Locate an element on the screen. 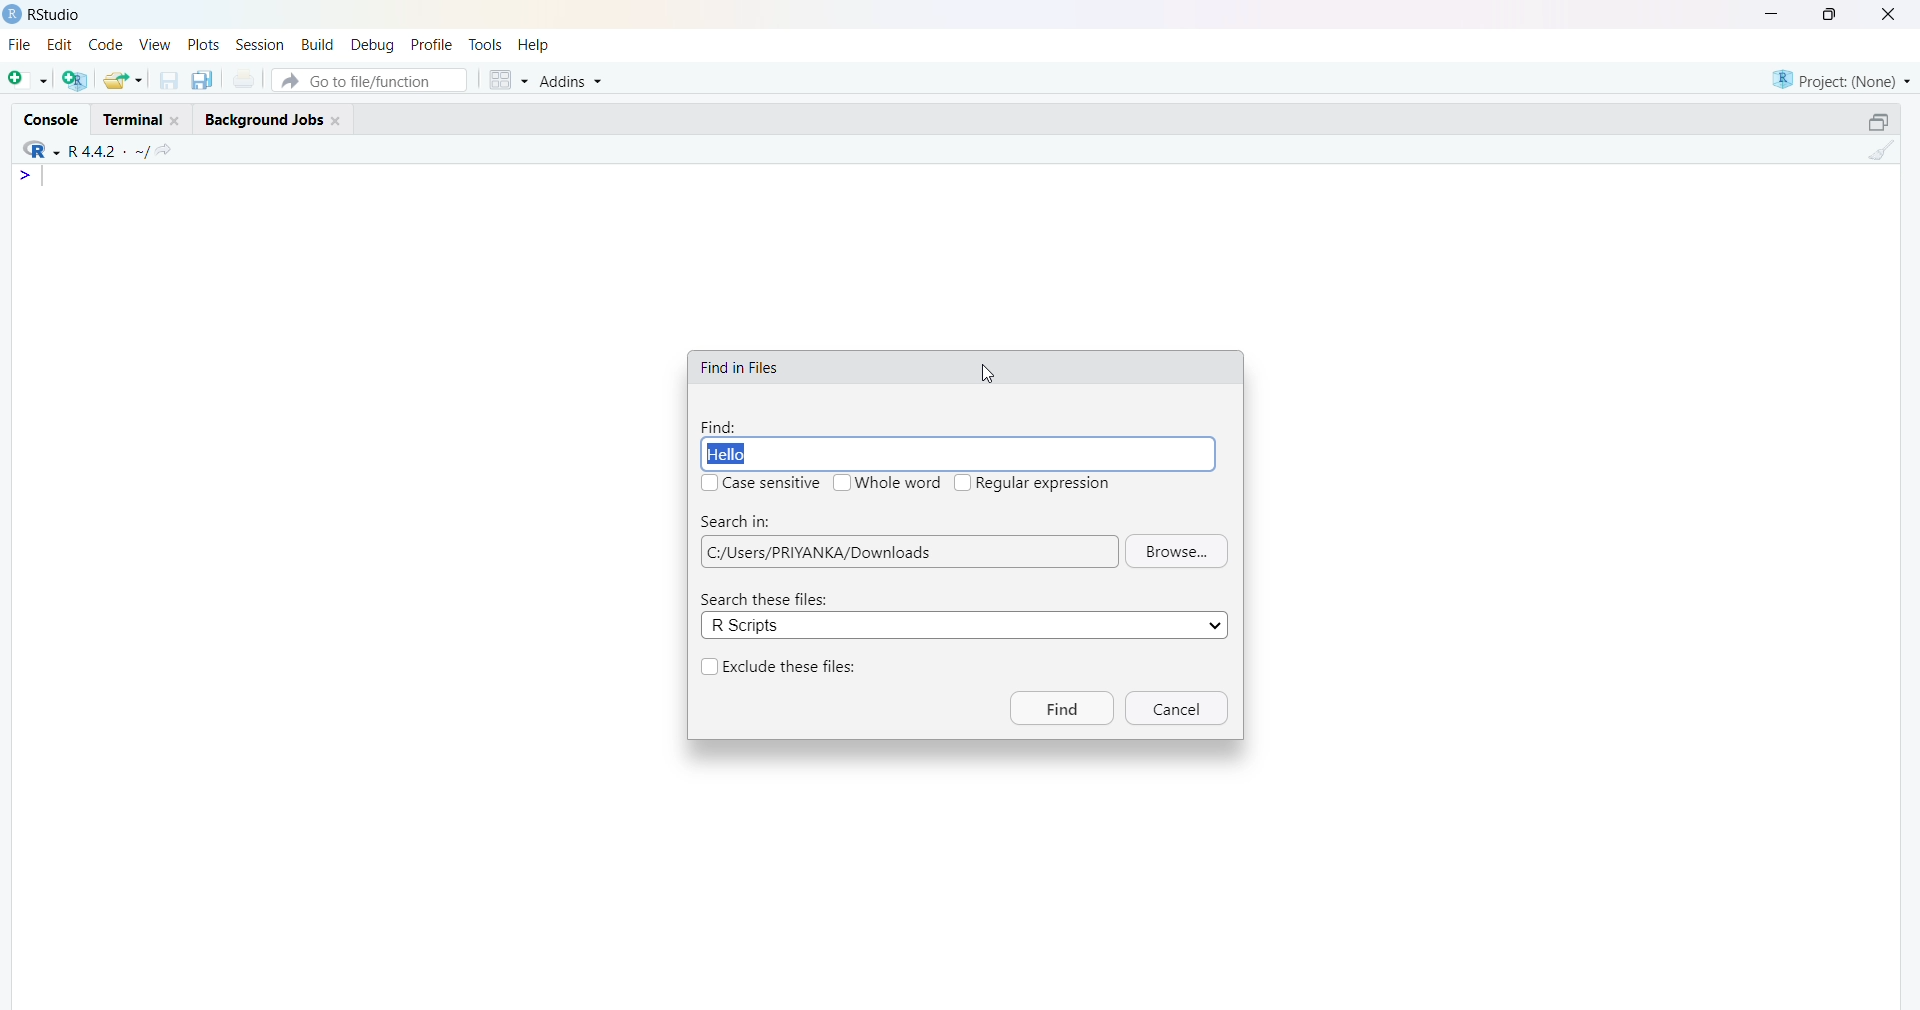 Image resolution: width=1920 pixels, height=1010 pixels. Cancel is located at coordinates (1179, 708).